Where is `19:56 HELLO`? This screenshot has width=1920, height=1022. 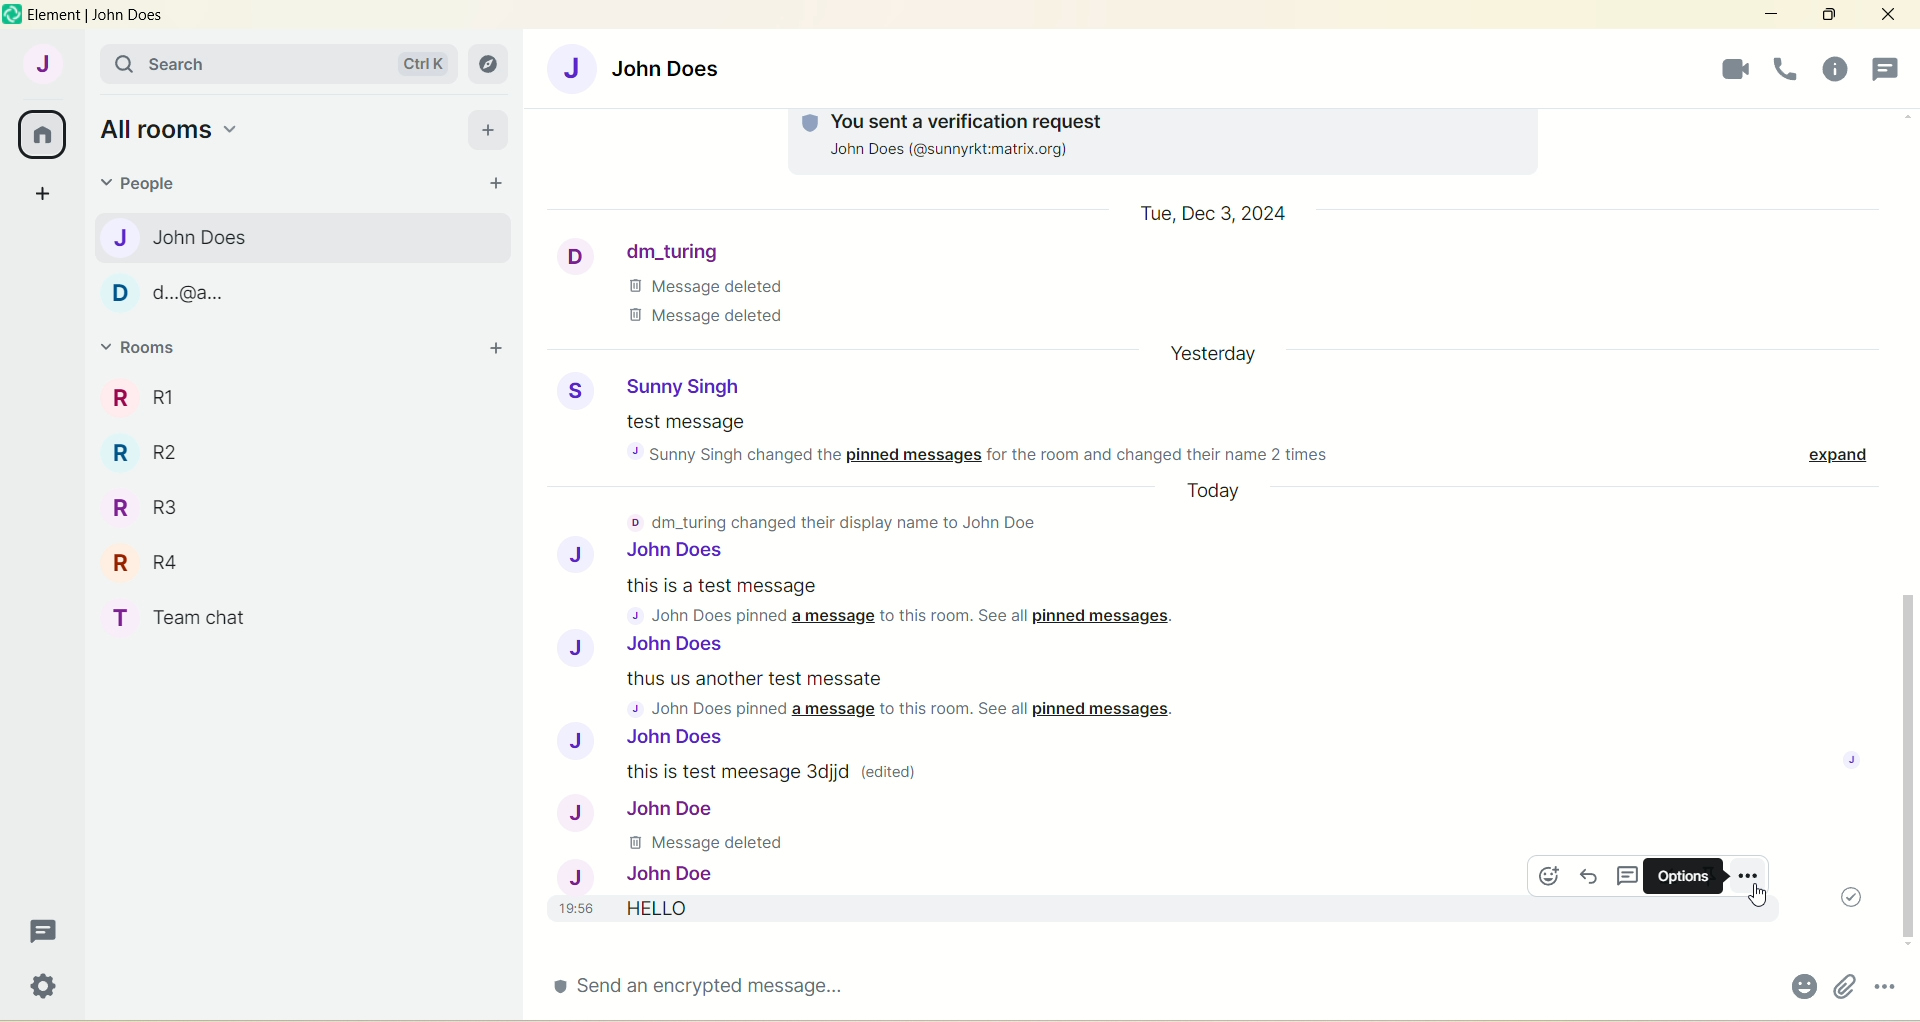 19:56 HELLO is located at coordinates (678, 910).